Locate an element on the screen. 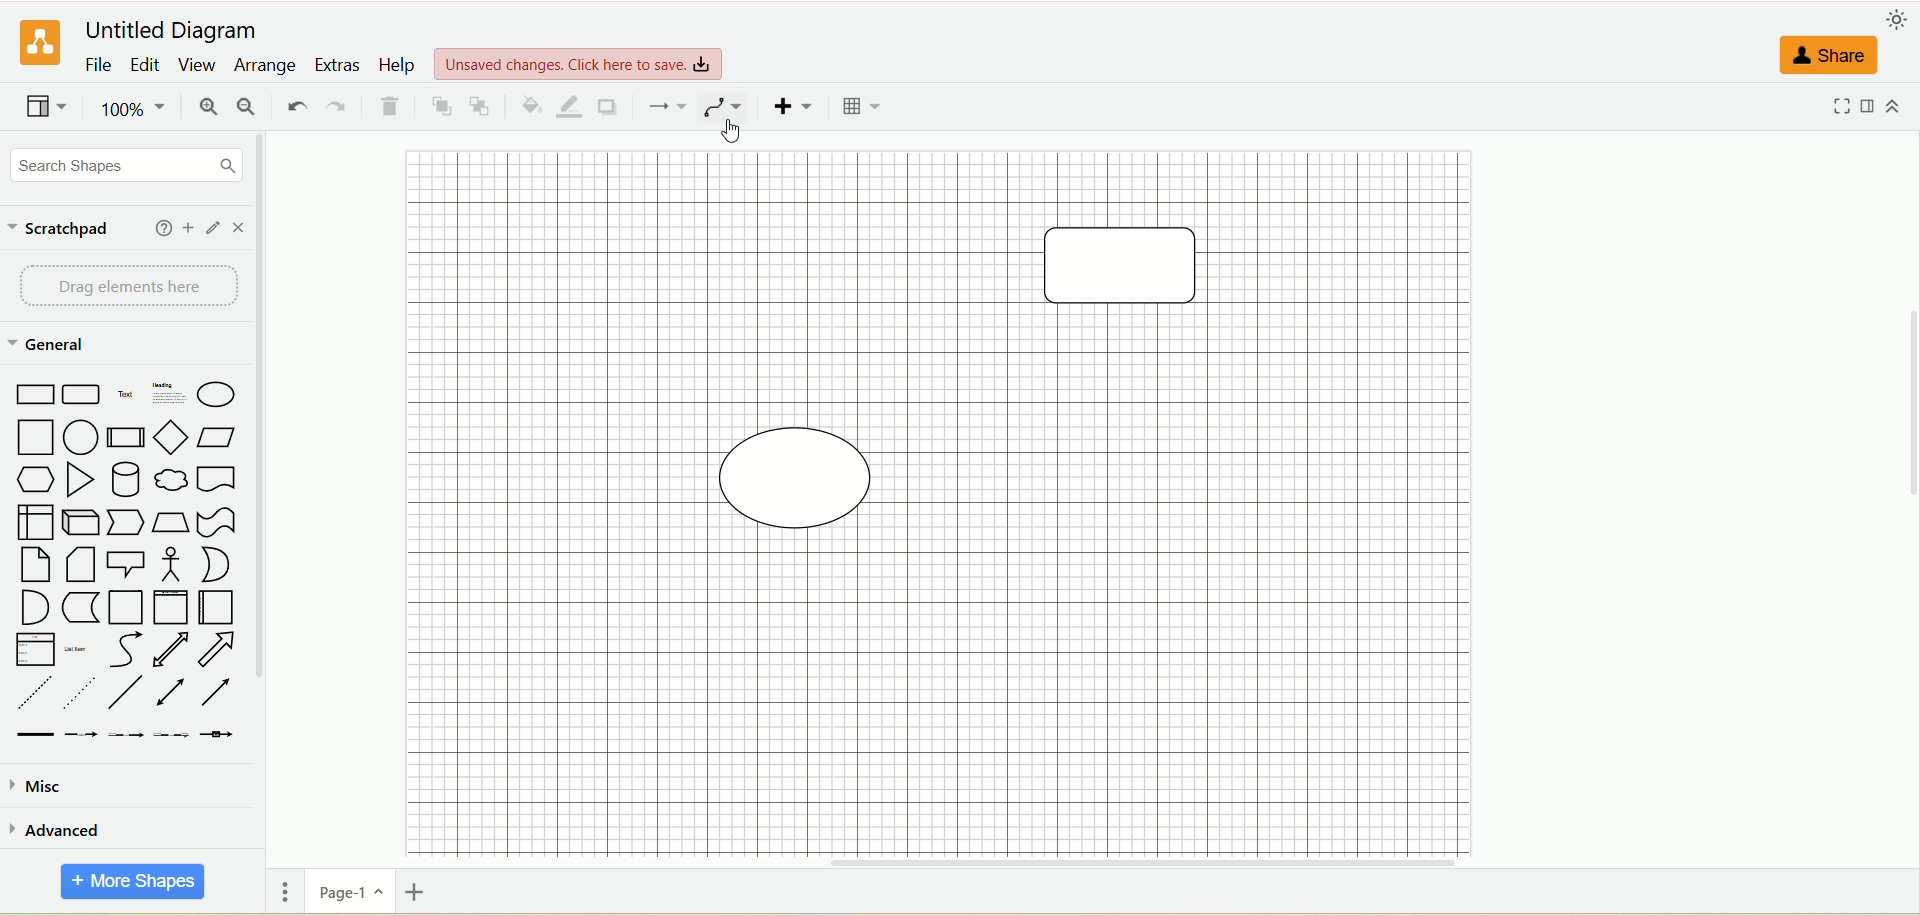 Image resolution: width=1920 pixels, height=916 pixels. drag element here is located at coordinates (127, 288).